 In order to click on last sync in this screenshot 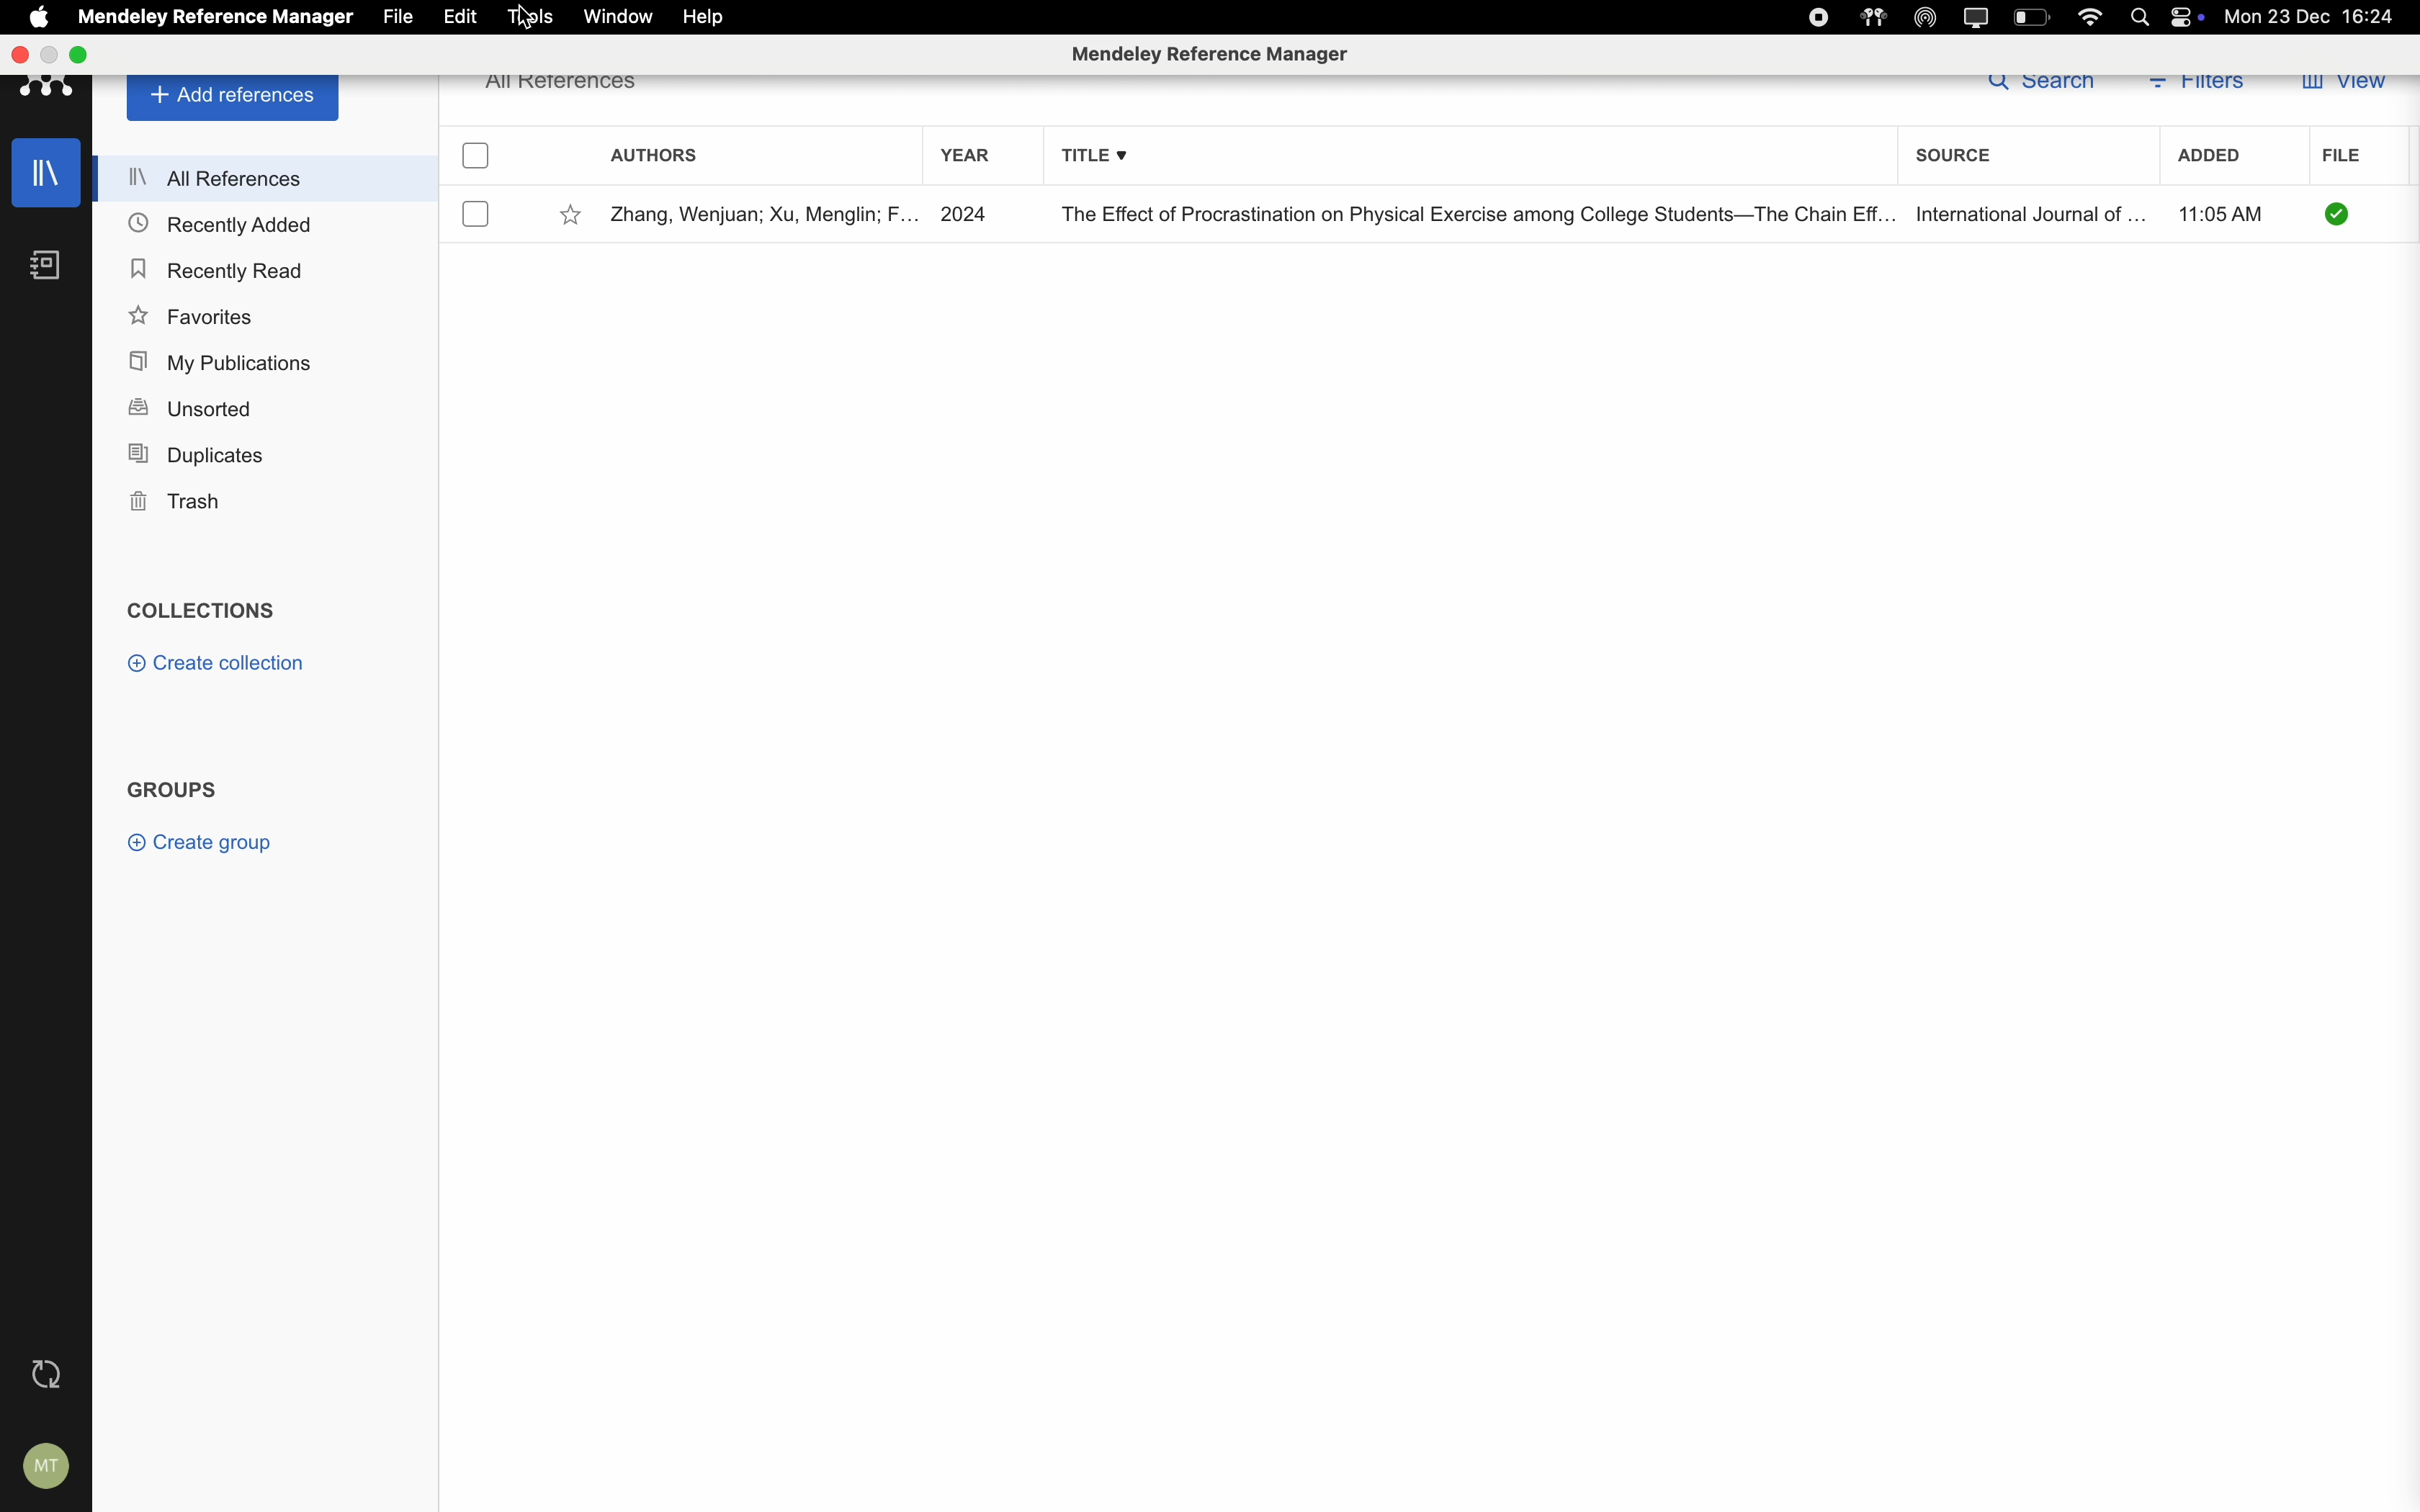, I will do `click(52, 1373)`.